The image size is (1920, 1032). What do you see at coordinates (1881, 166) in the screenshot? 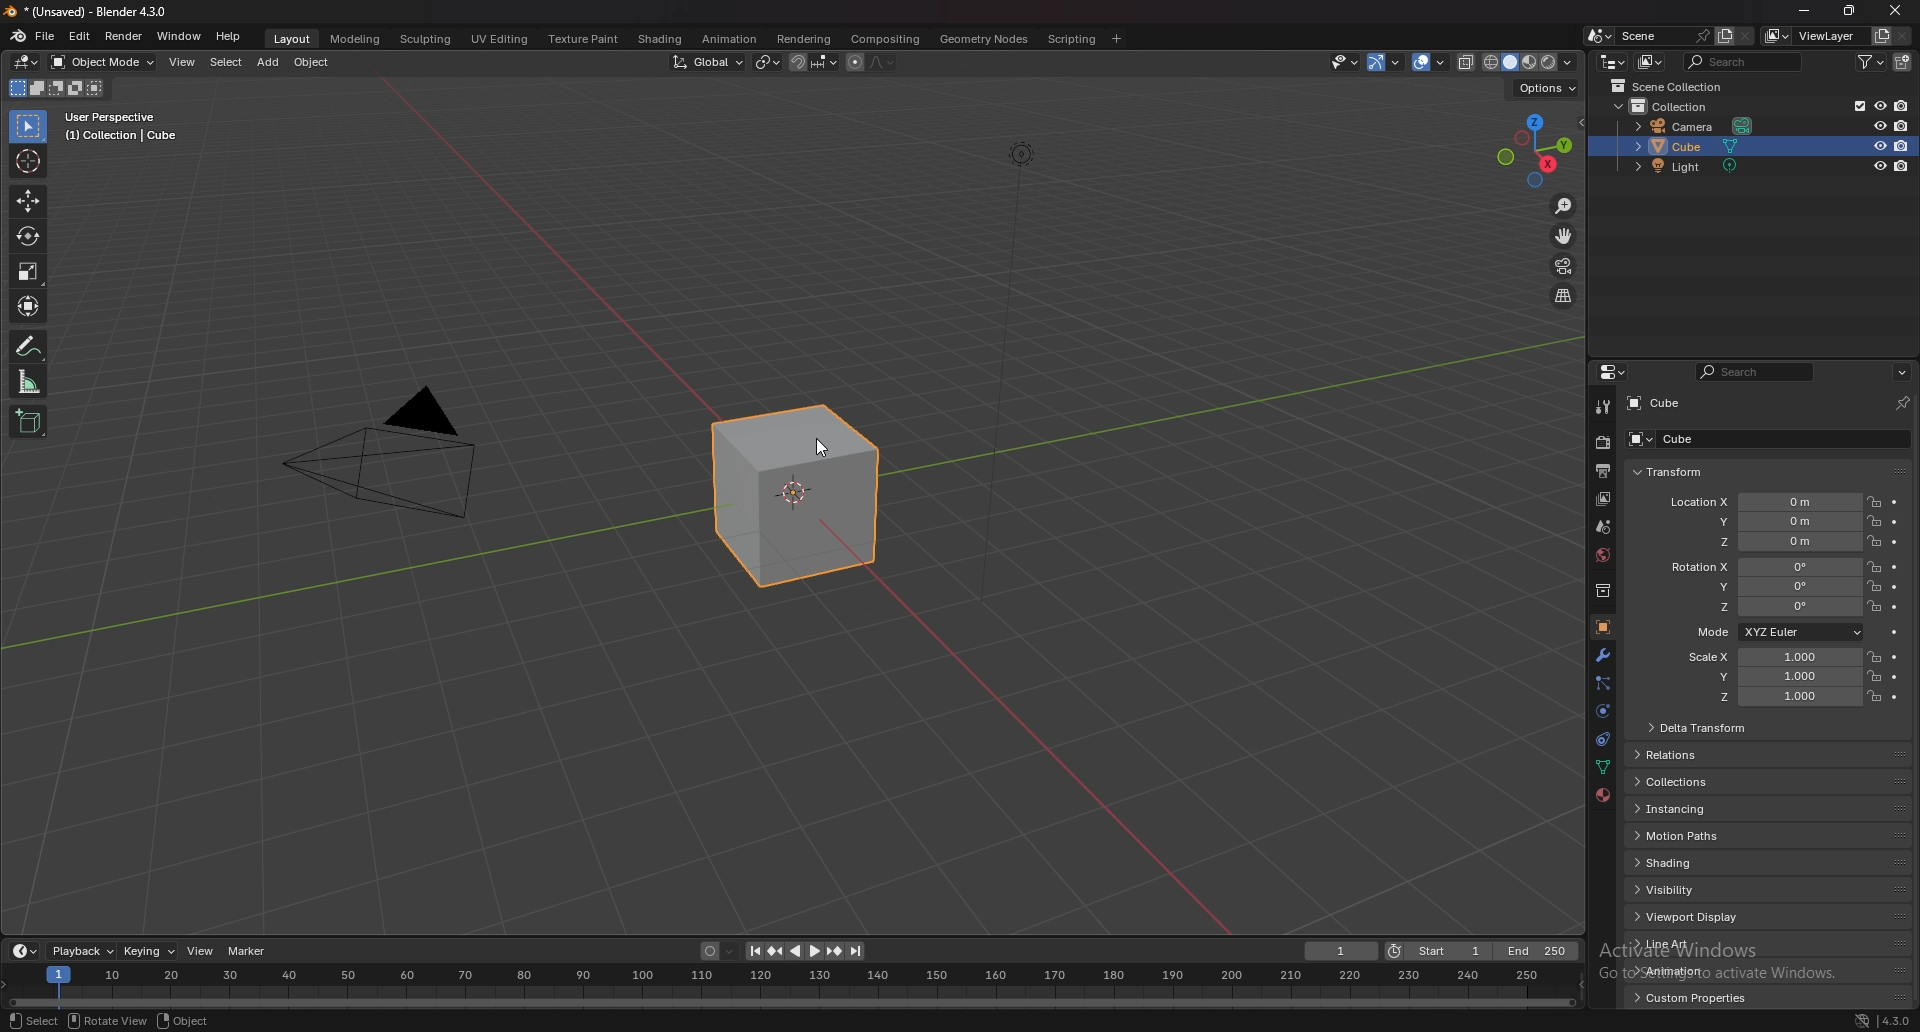
I see `hide in viewport` at bounding box center [1881, 166].